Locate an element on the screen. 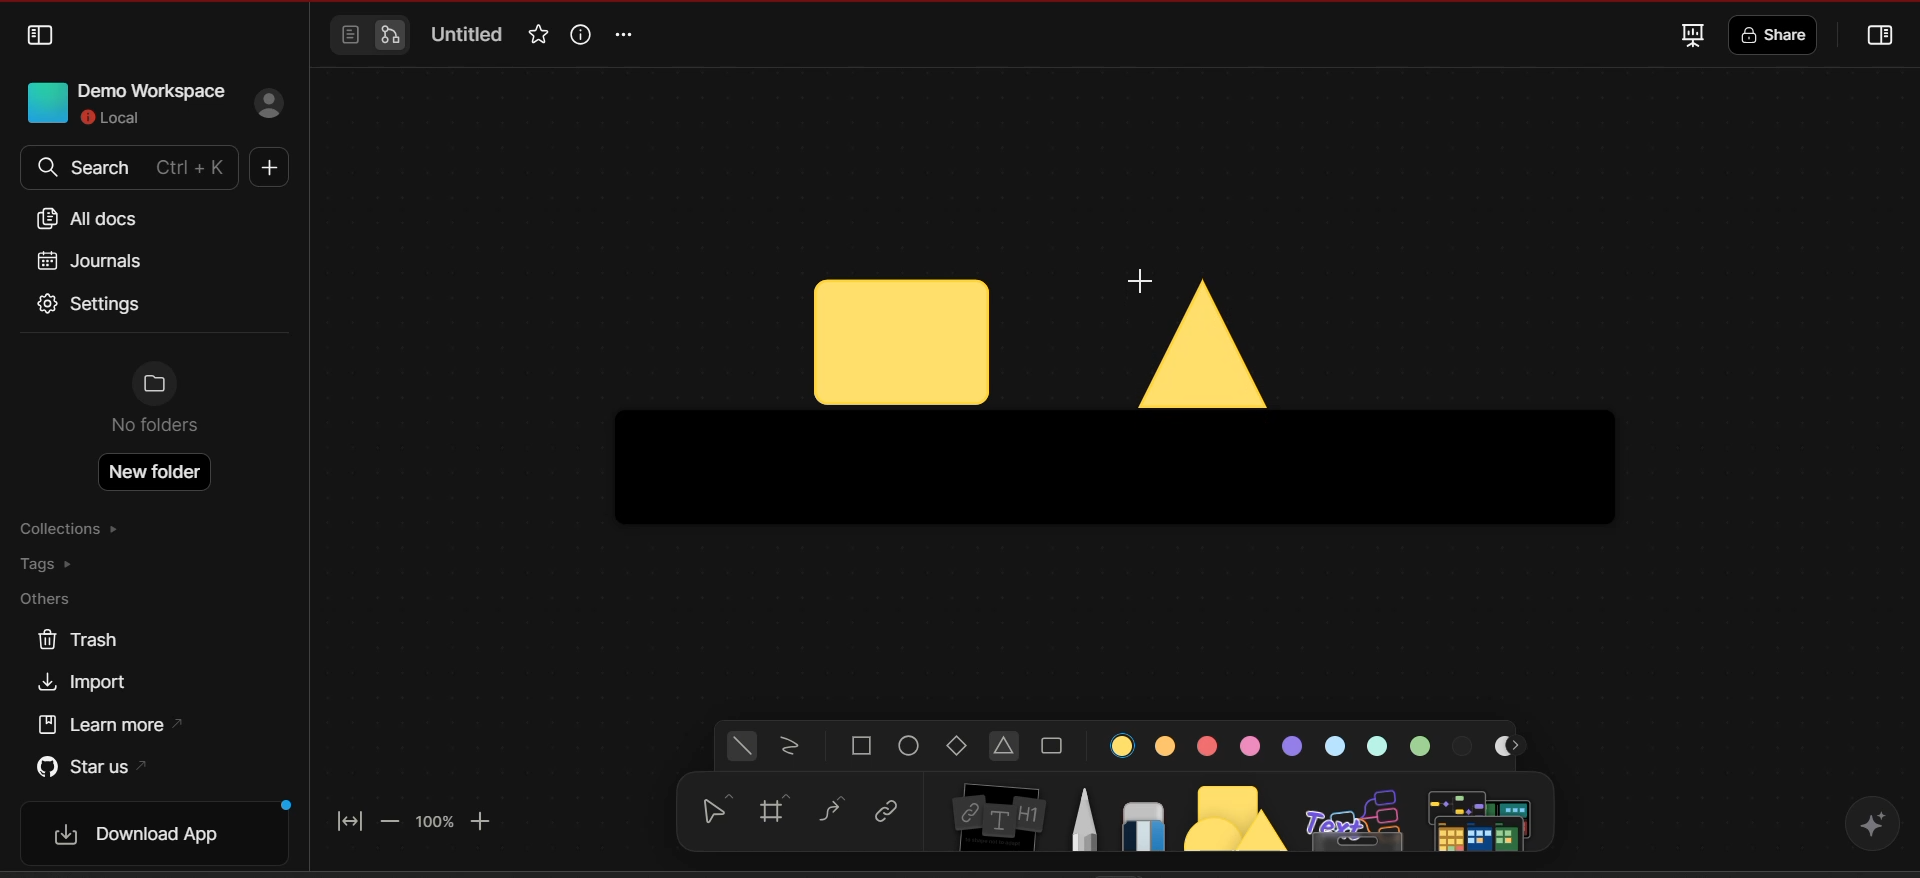 This screenshot has height=878, width=1920. cursor and shape current location is located at coordinates (1200, 337).